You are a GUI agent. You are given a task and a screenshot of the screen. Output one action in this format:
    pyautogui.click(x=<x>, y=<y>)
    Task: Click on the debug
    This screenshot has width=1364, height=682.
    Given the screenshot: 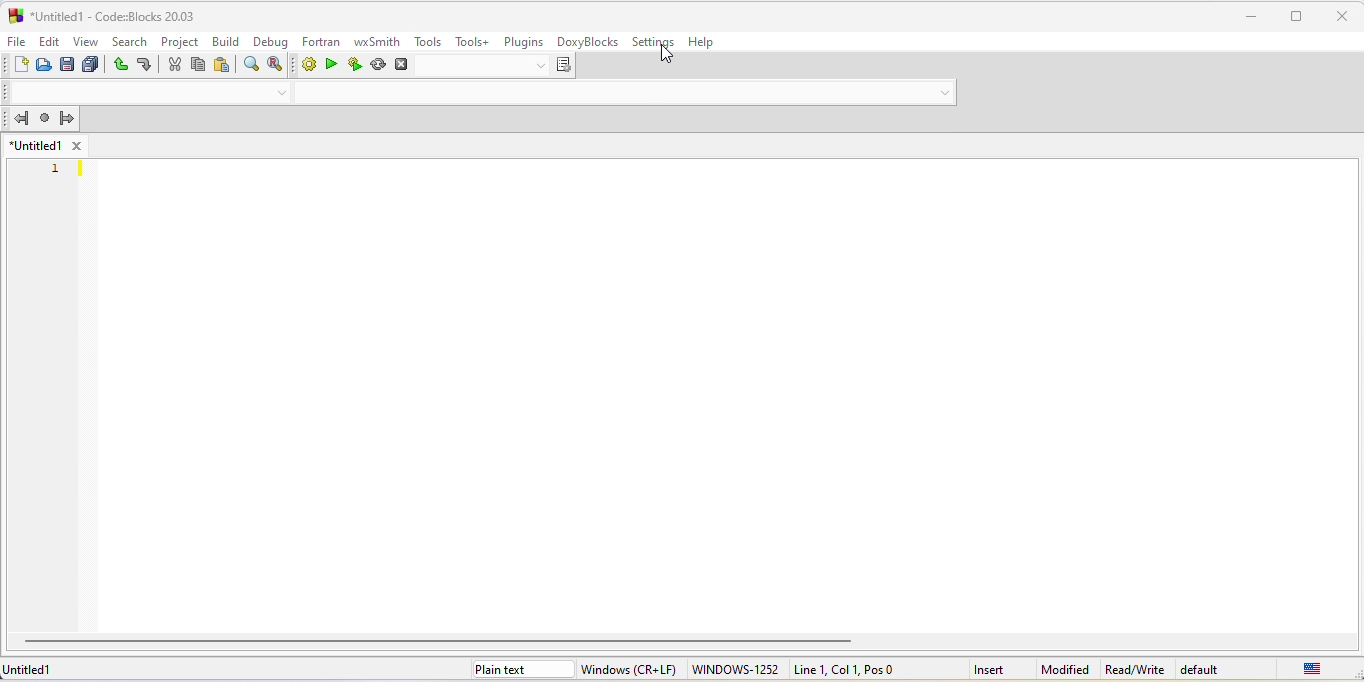 What is the action you would take?
    pyautogui.click(x=272, y=41)
    